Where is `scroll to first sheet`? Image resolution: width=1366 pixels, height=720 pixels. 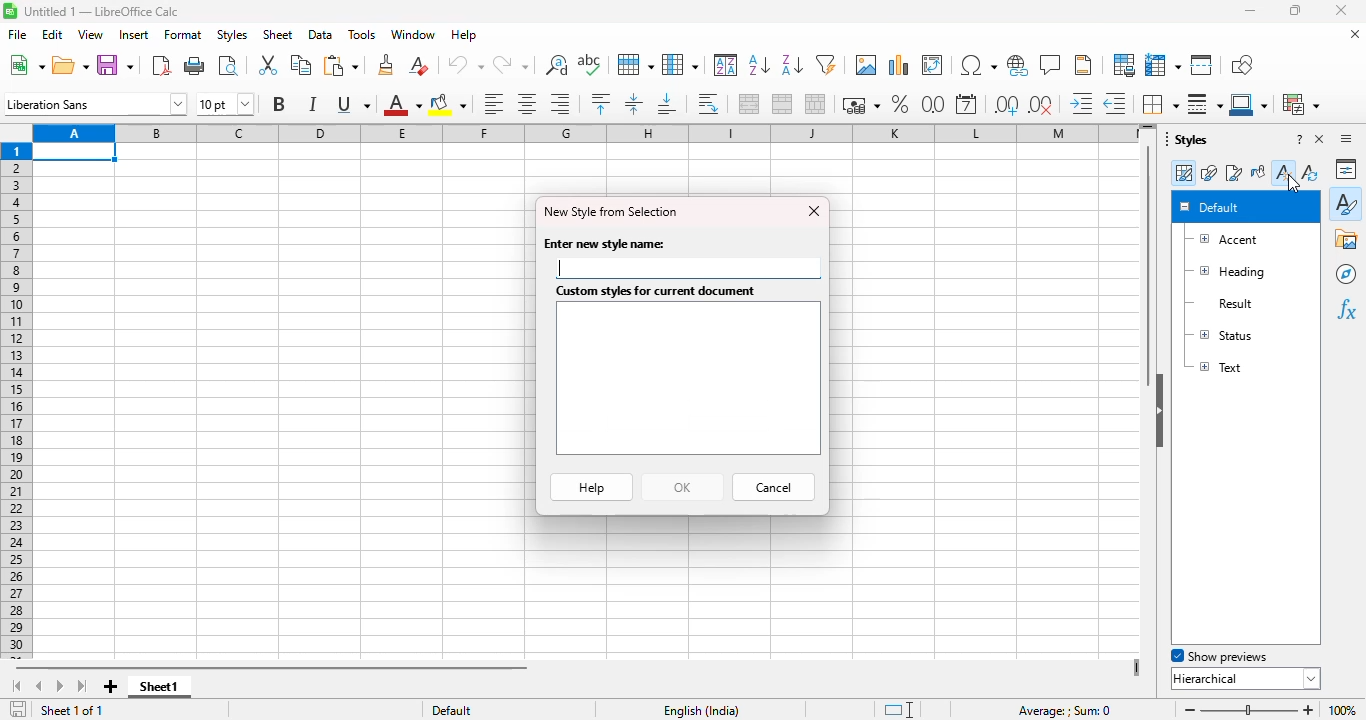 scroll to first sheet is located at coordinates (15, 687).